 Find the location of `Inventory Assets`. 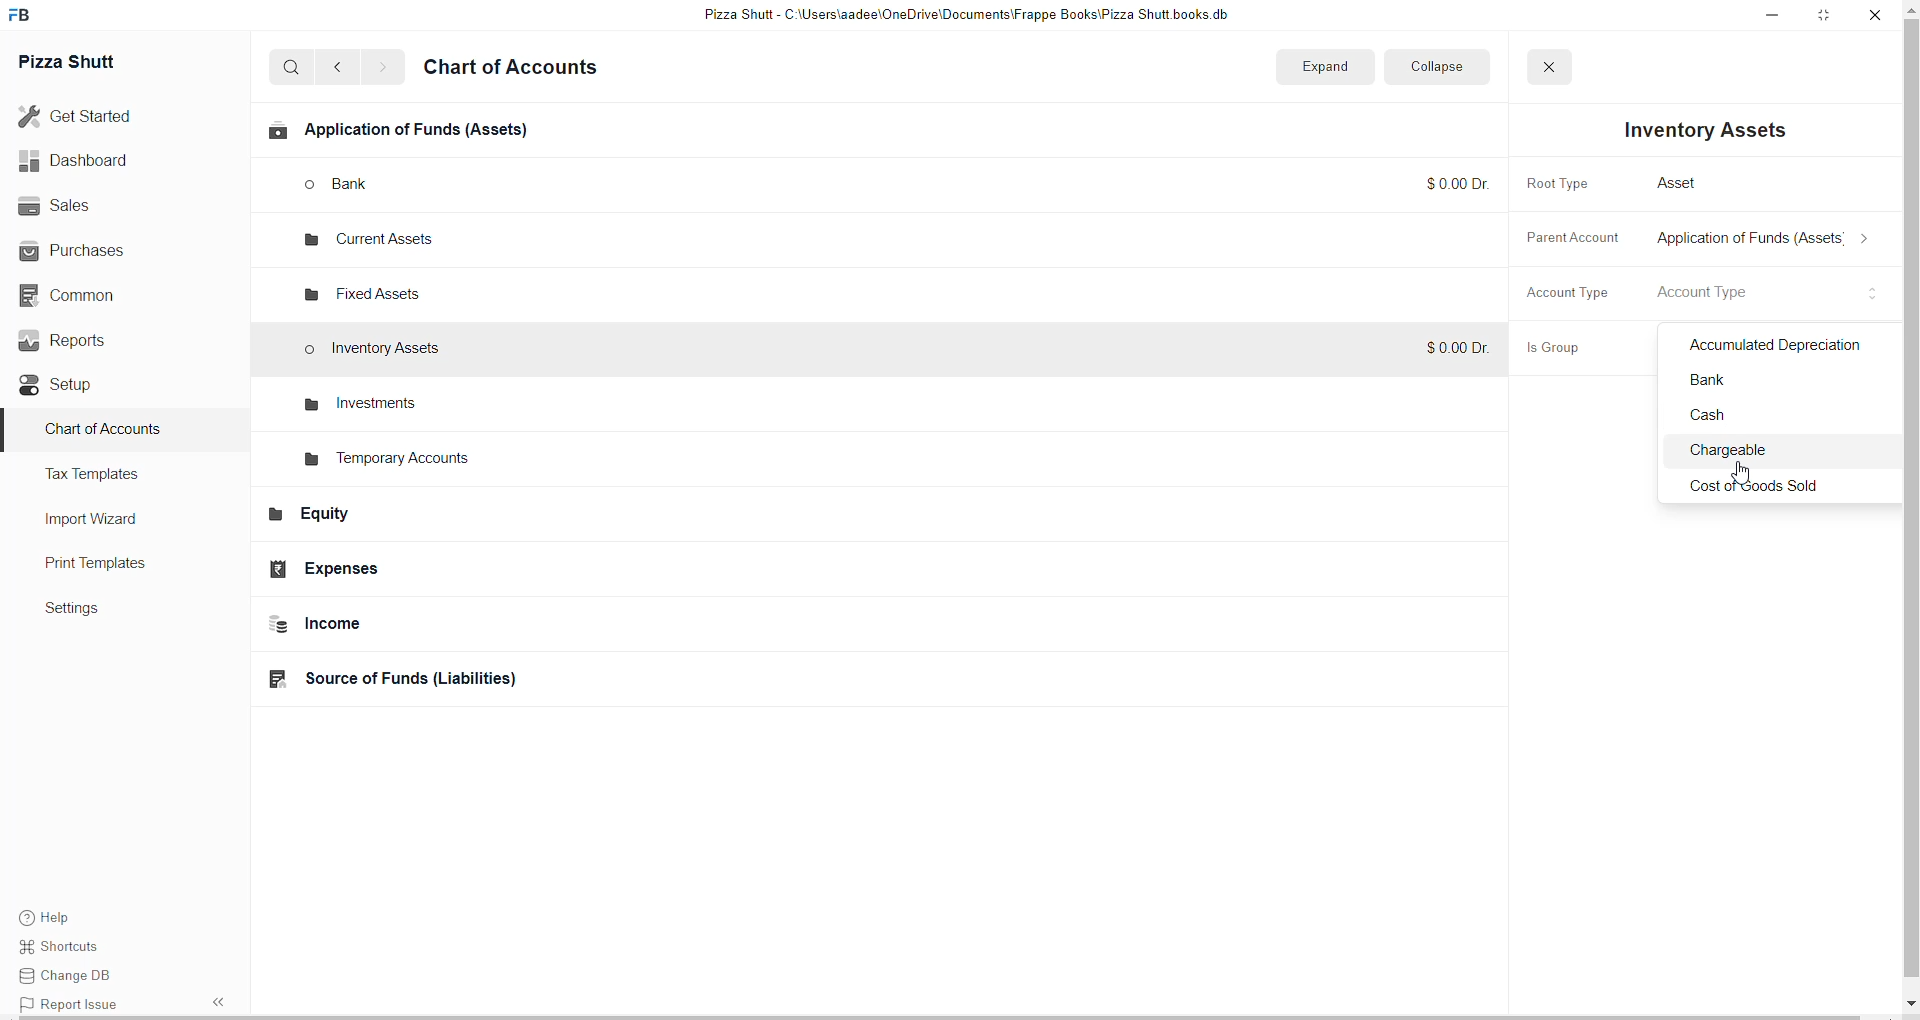

Inventory Assets is located at coordinates (381, 351).